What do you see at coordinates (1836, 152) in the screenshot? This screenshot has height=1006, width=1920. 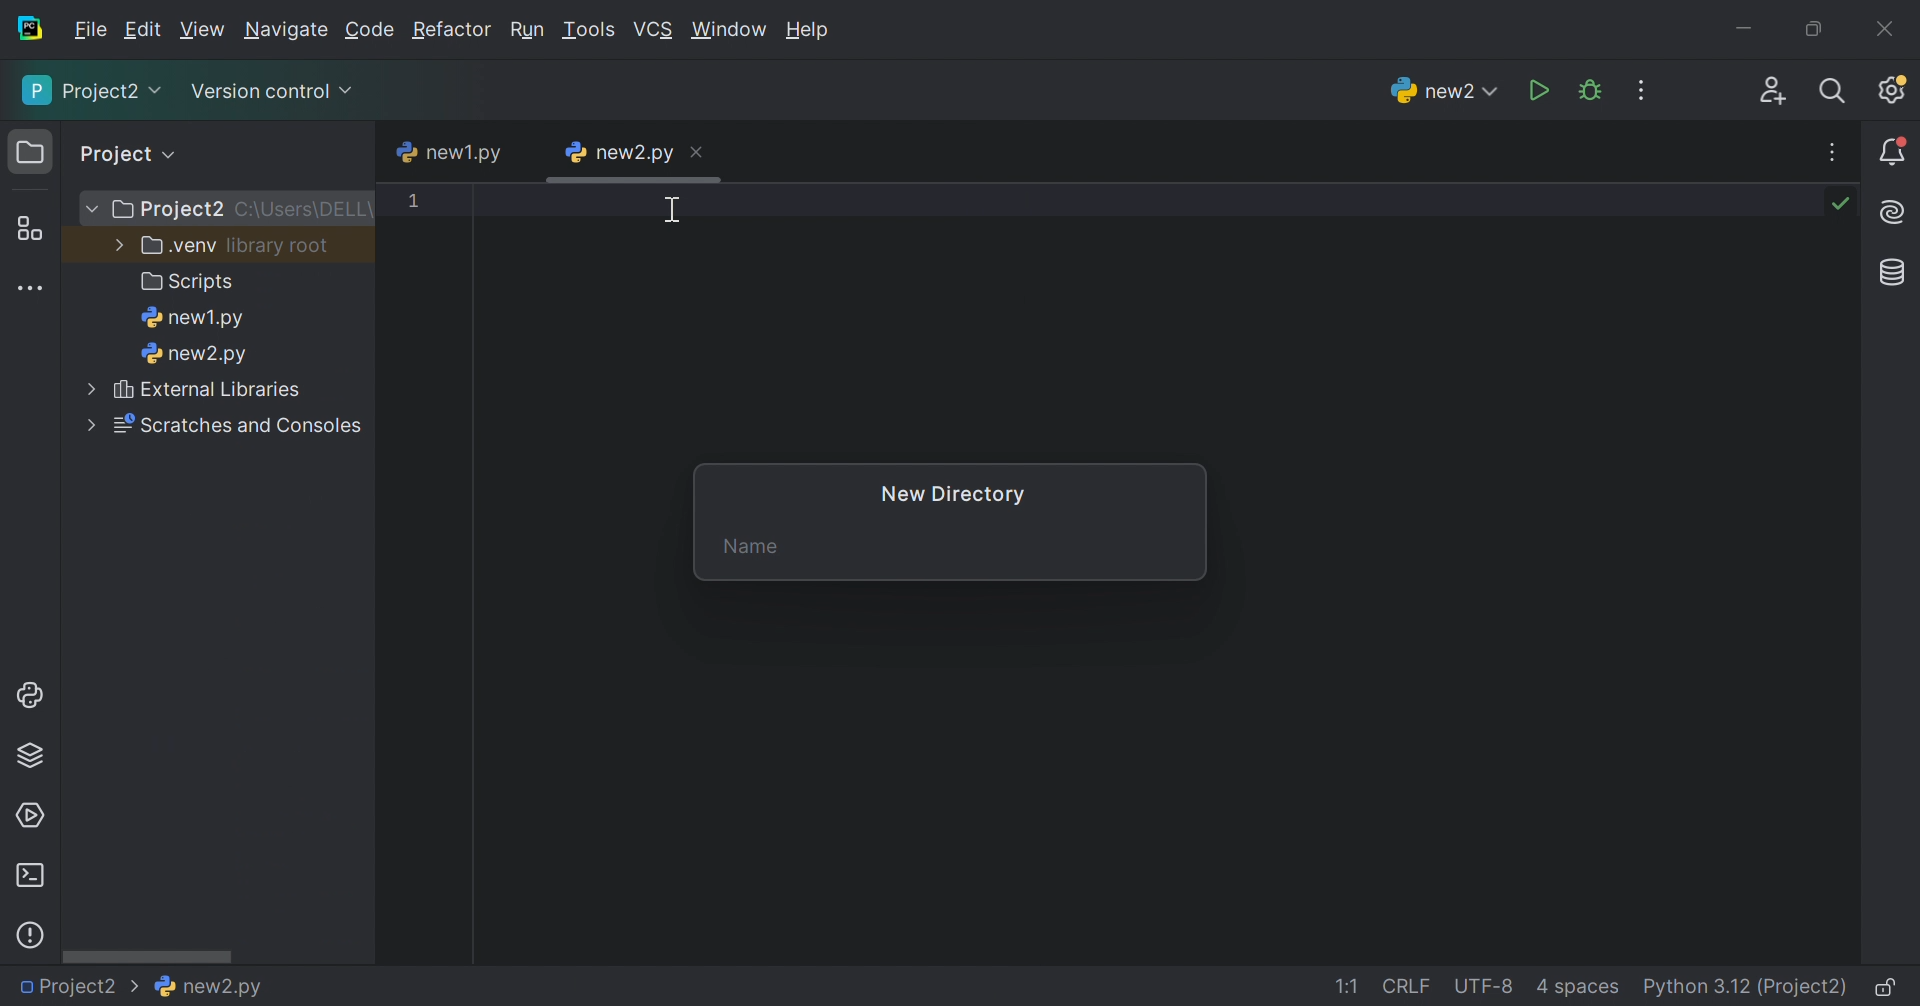 I see `More actions` at bounding box center [1836, 152].